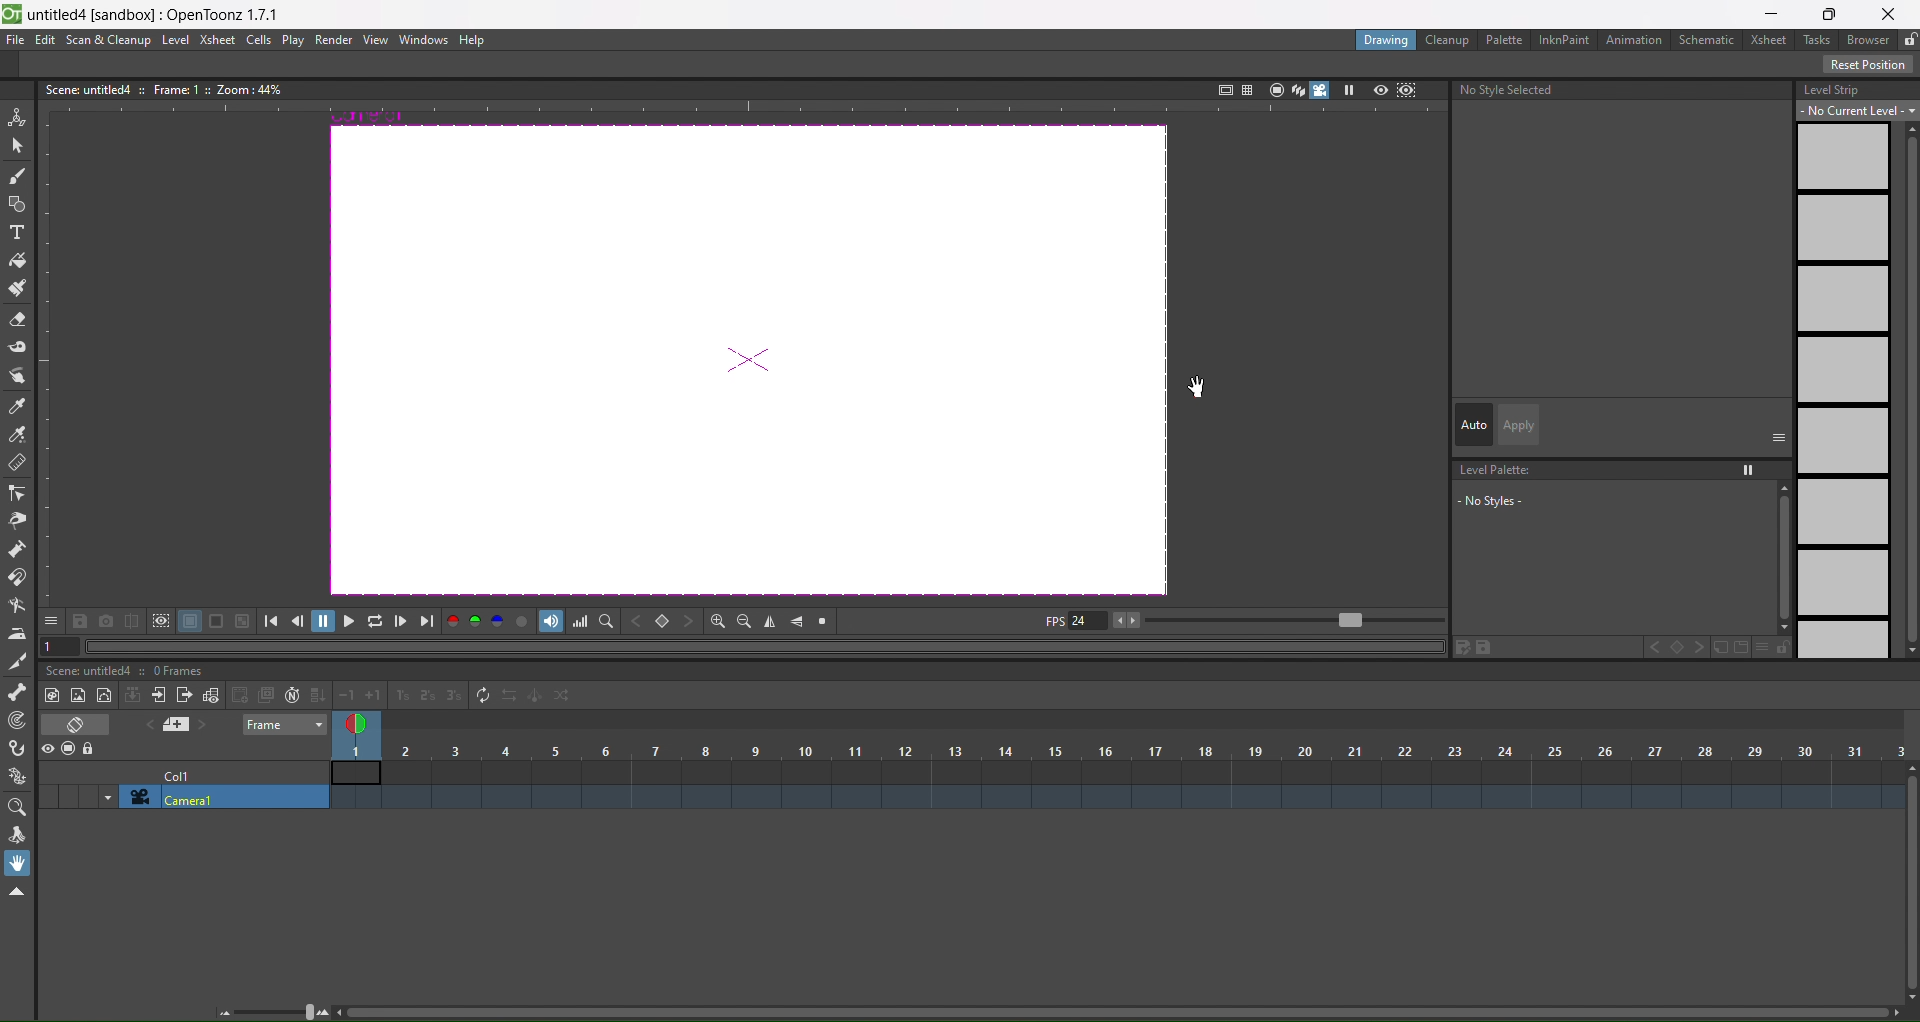 This screenshot has height=1022, width=1920. I want to click on style picker tool, so click(16, 407).